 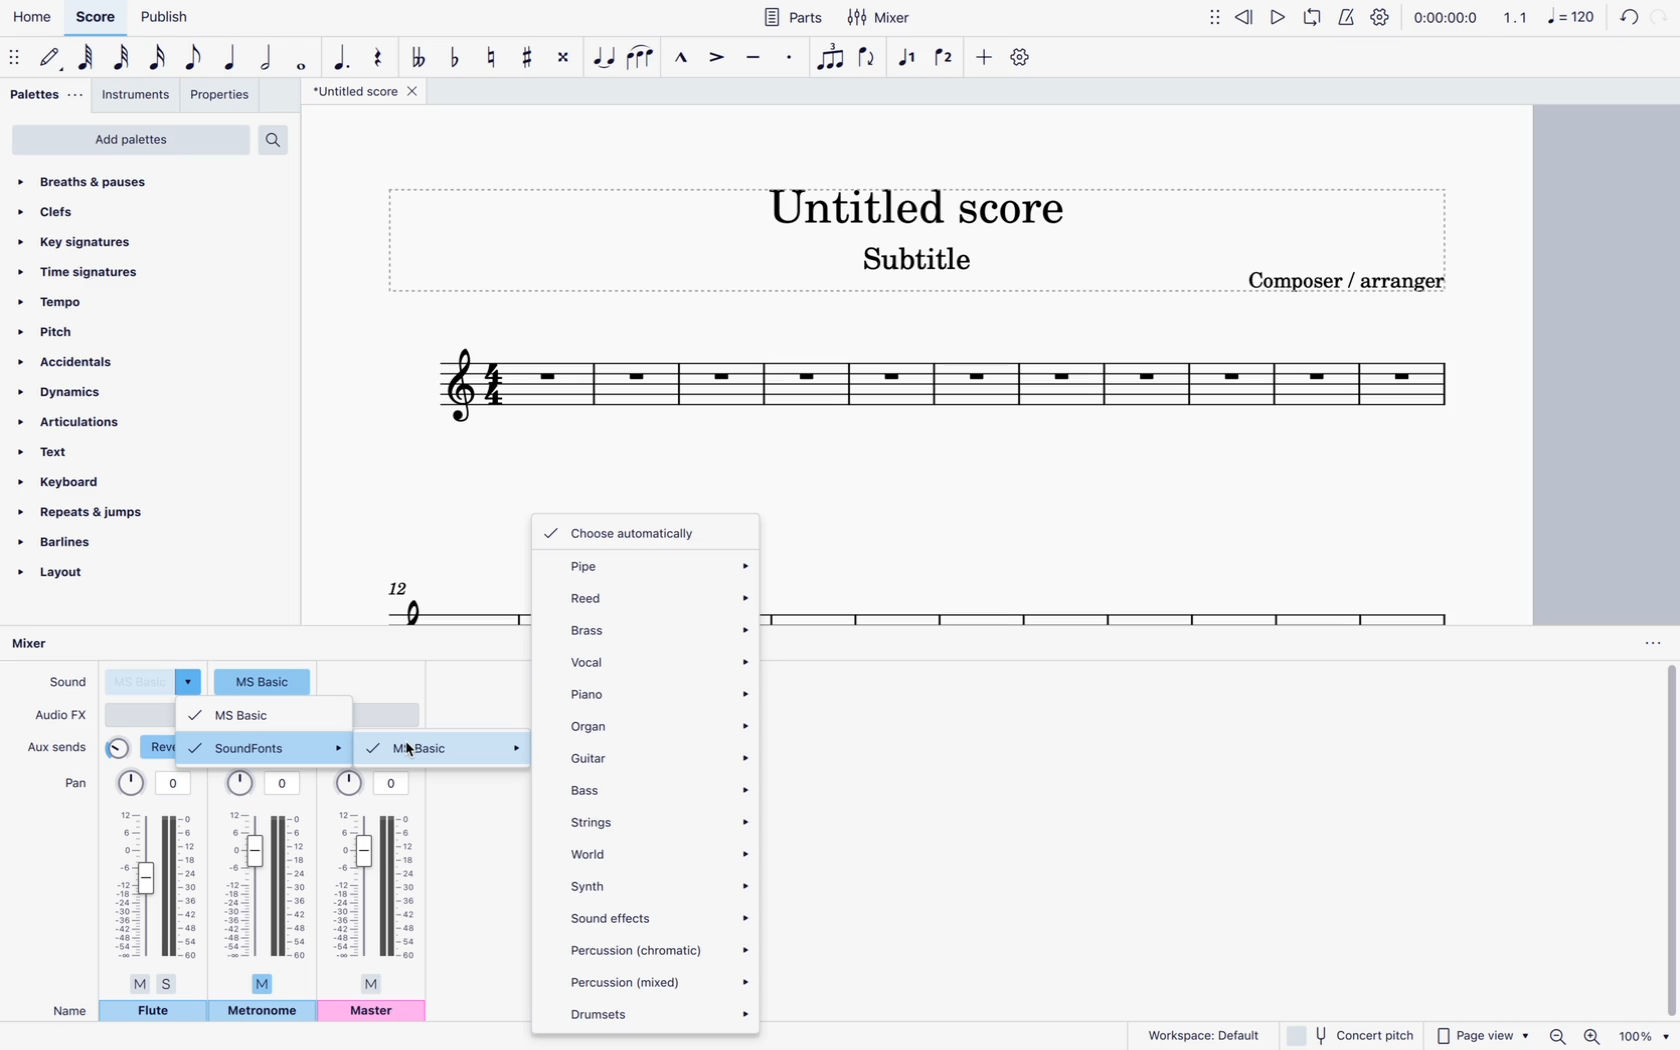 What do you see at coordinates (373, 881) in the screenshot?
I see `pan` at bounding box center [373, 881].